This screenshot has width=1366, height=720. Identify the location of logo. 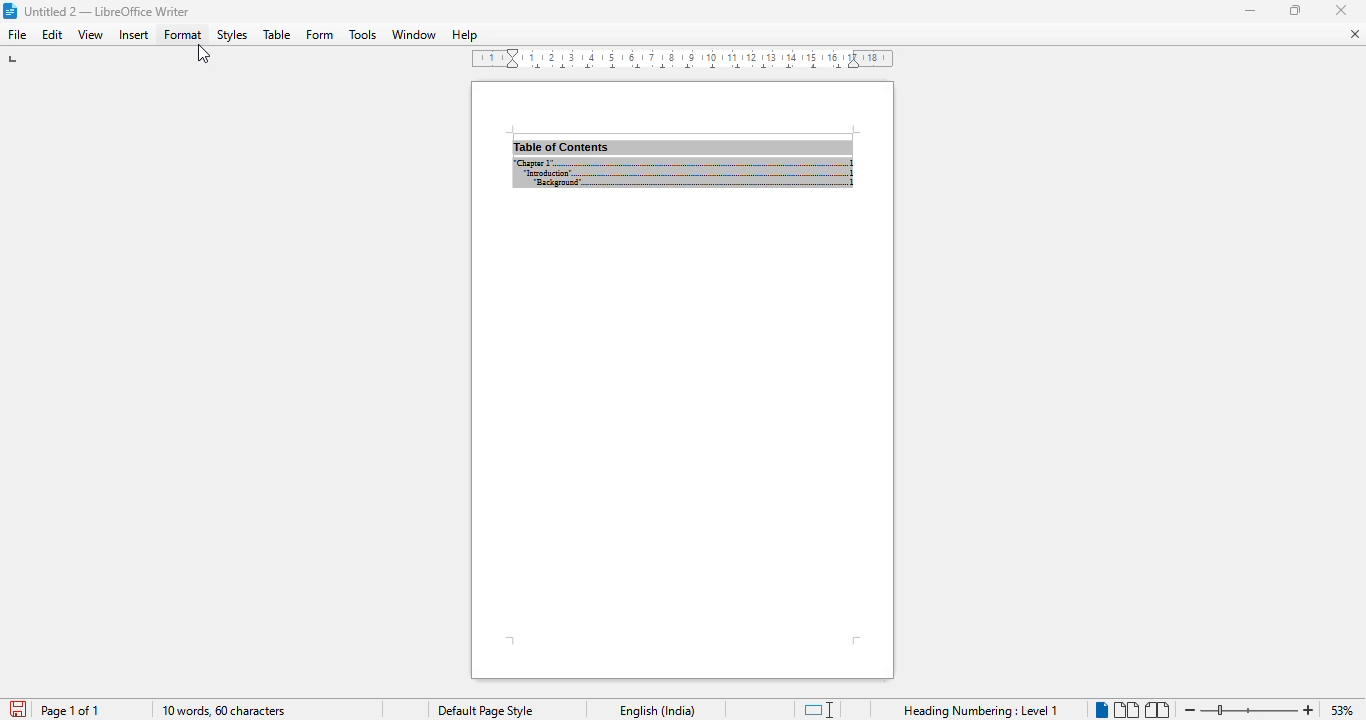
(10, 11).